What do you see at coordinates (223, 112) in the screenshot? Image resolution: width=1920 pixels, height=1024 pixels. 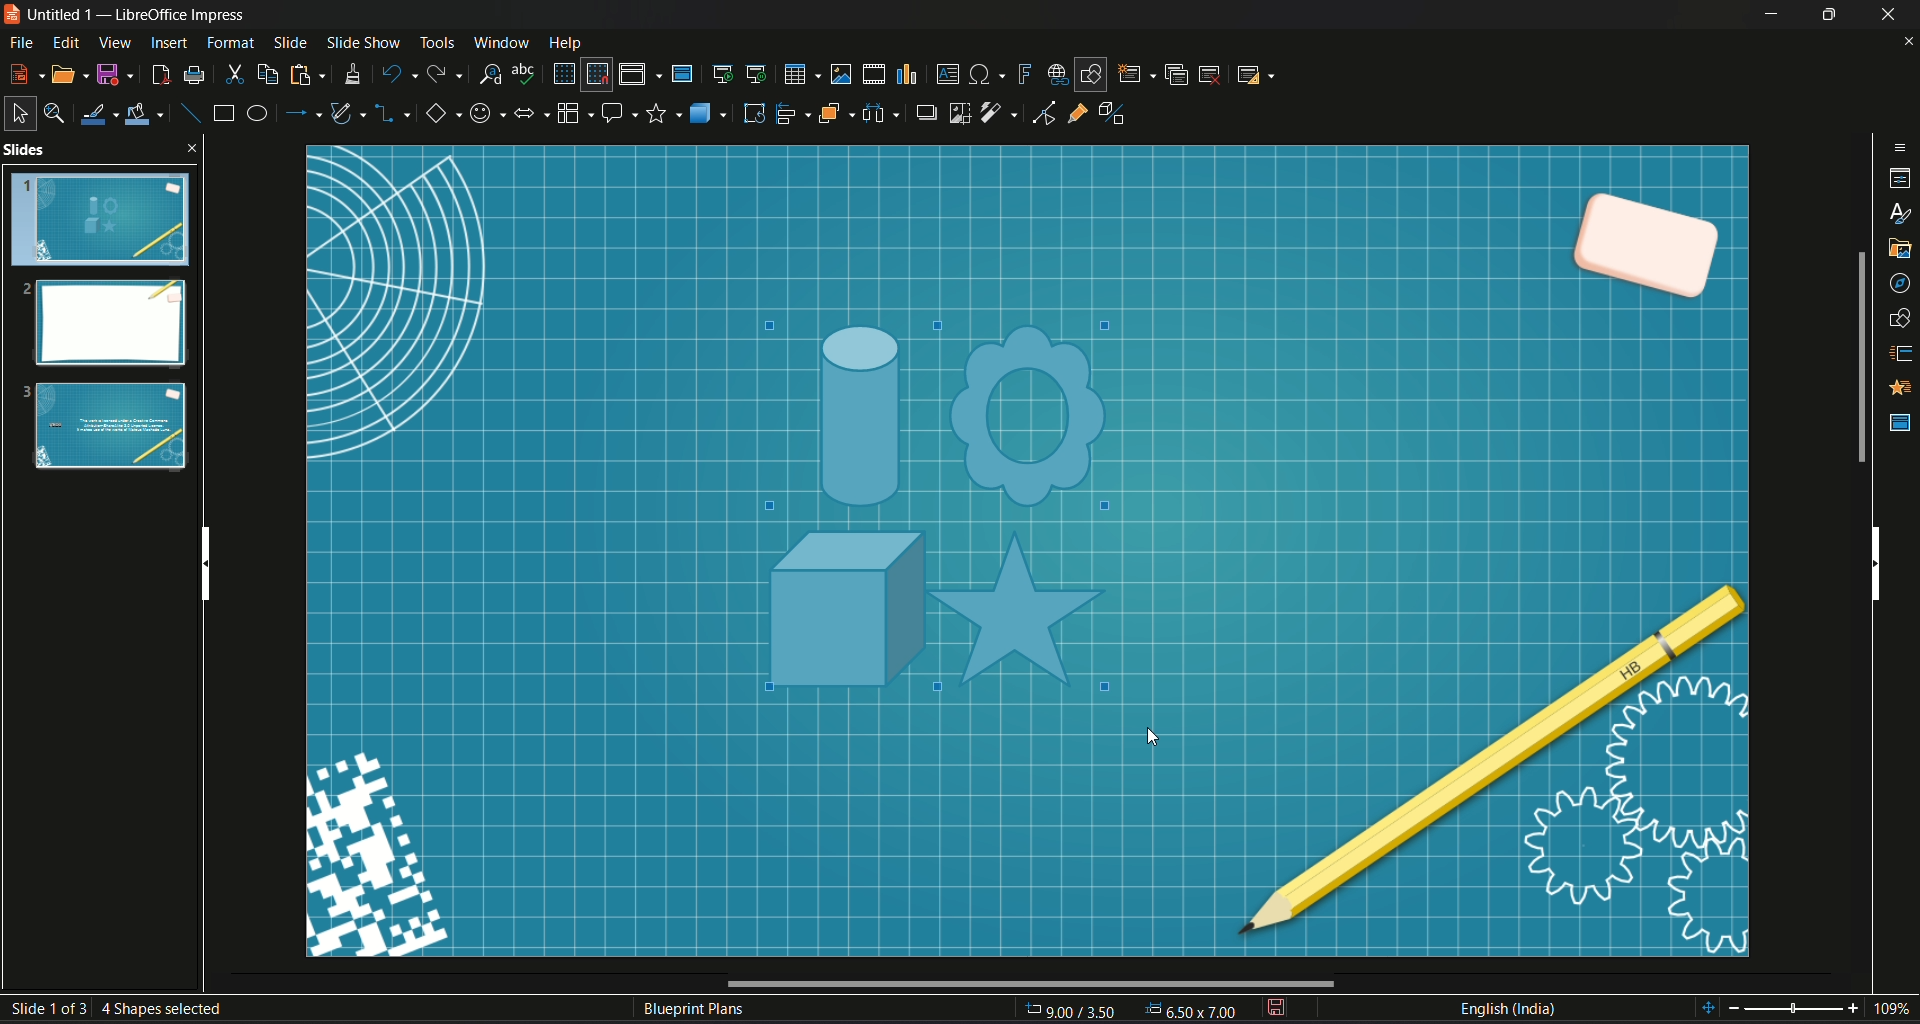 I see `rectangle` at bounding box center [223, 112].